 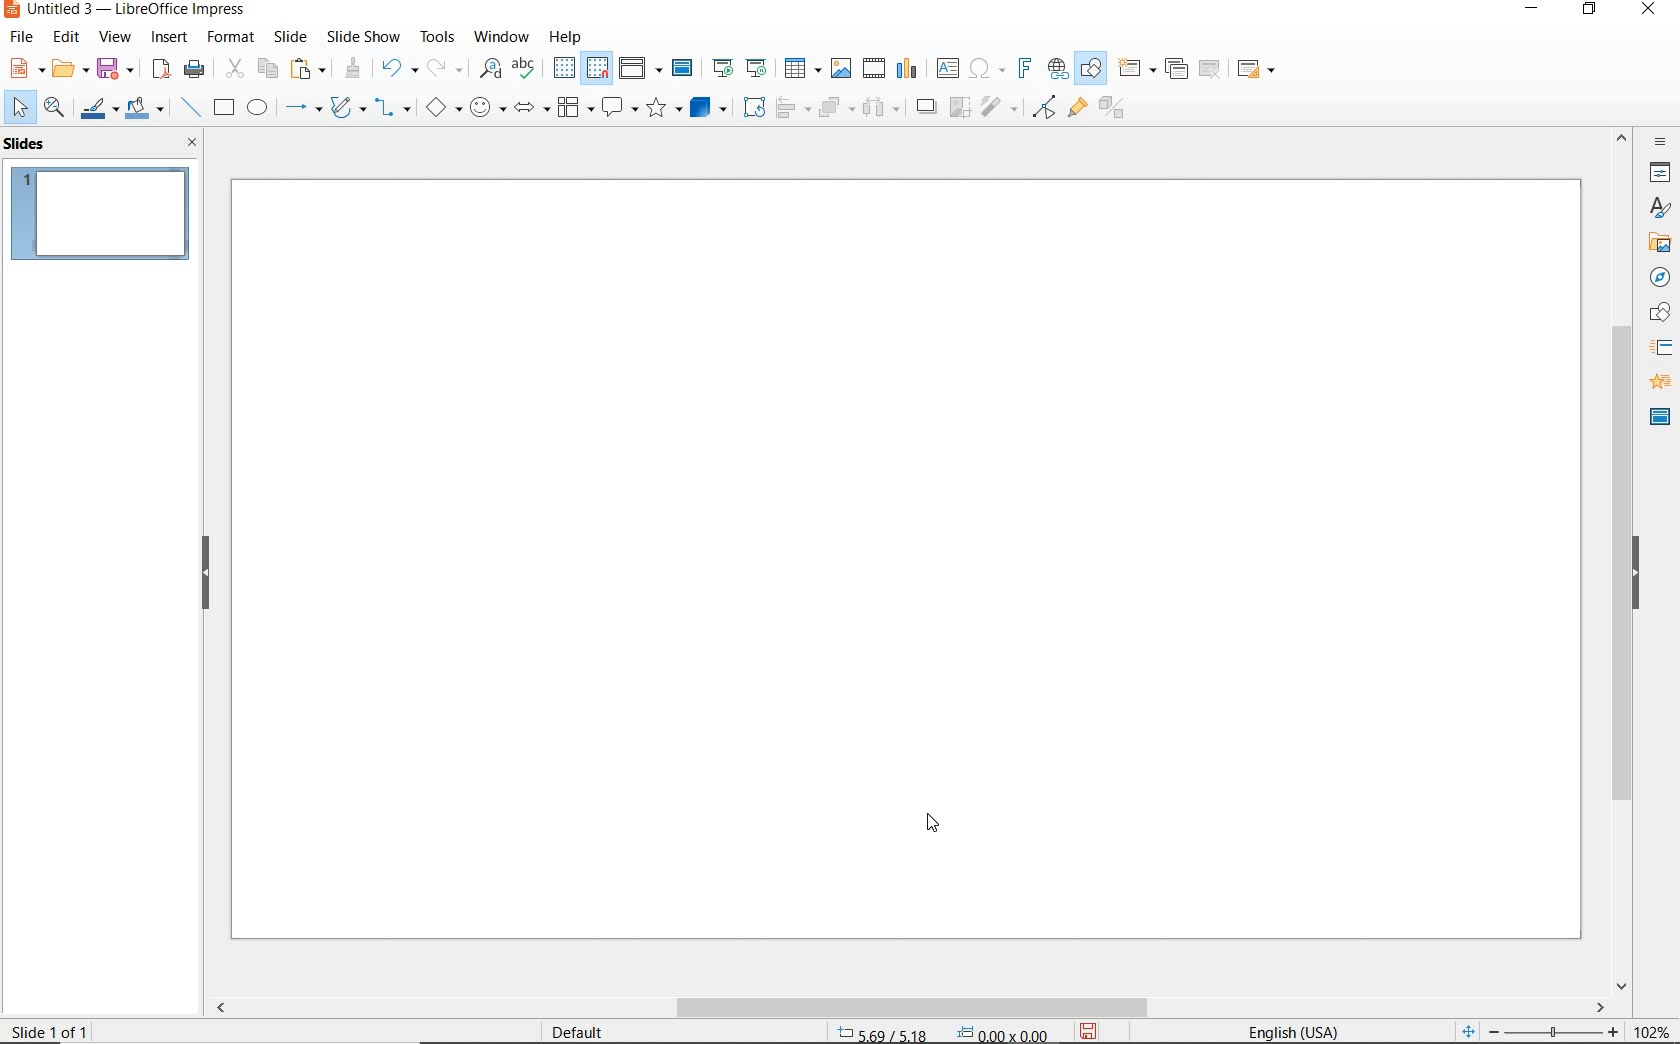 What do you see at coordinates (1092, 66) in the screenshot?
I see `SHOW DRAW FUNCTIONS` at bounding box center [1092, 66].